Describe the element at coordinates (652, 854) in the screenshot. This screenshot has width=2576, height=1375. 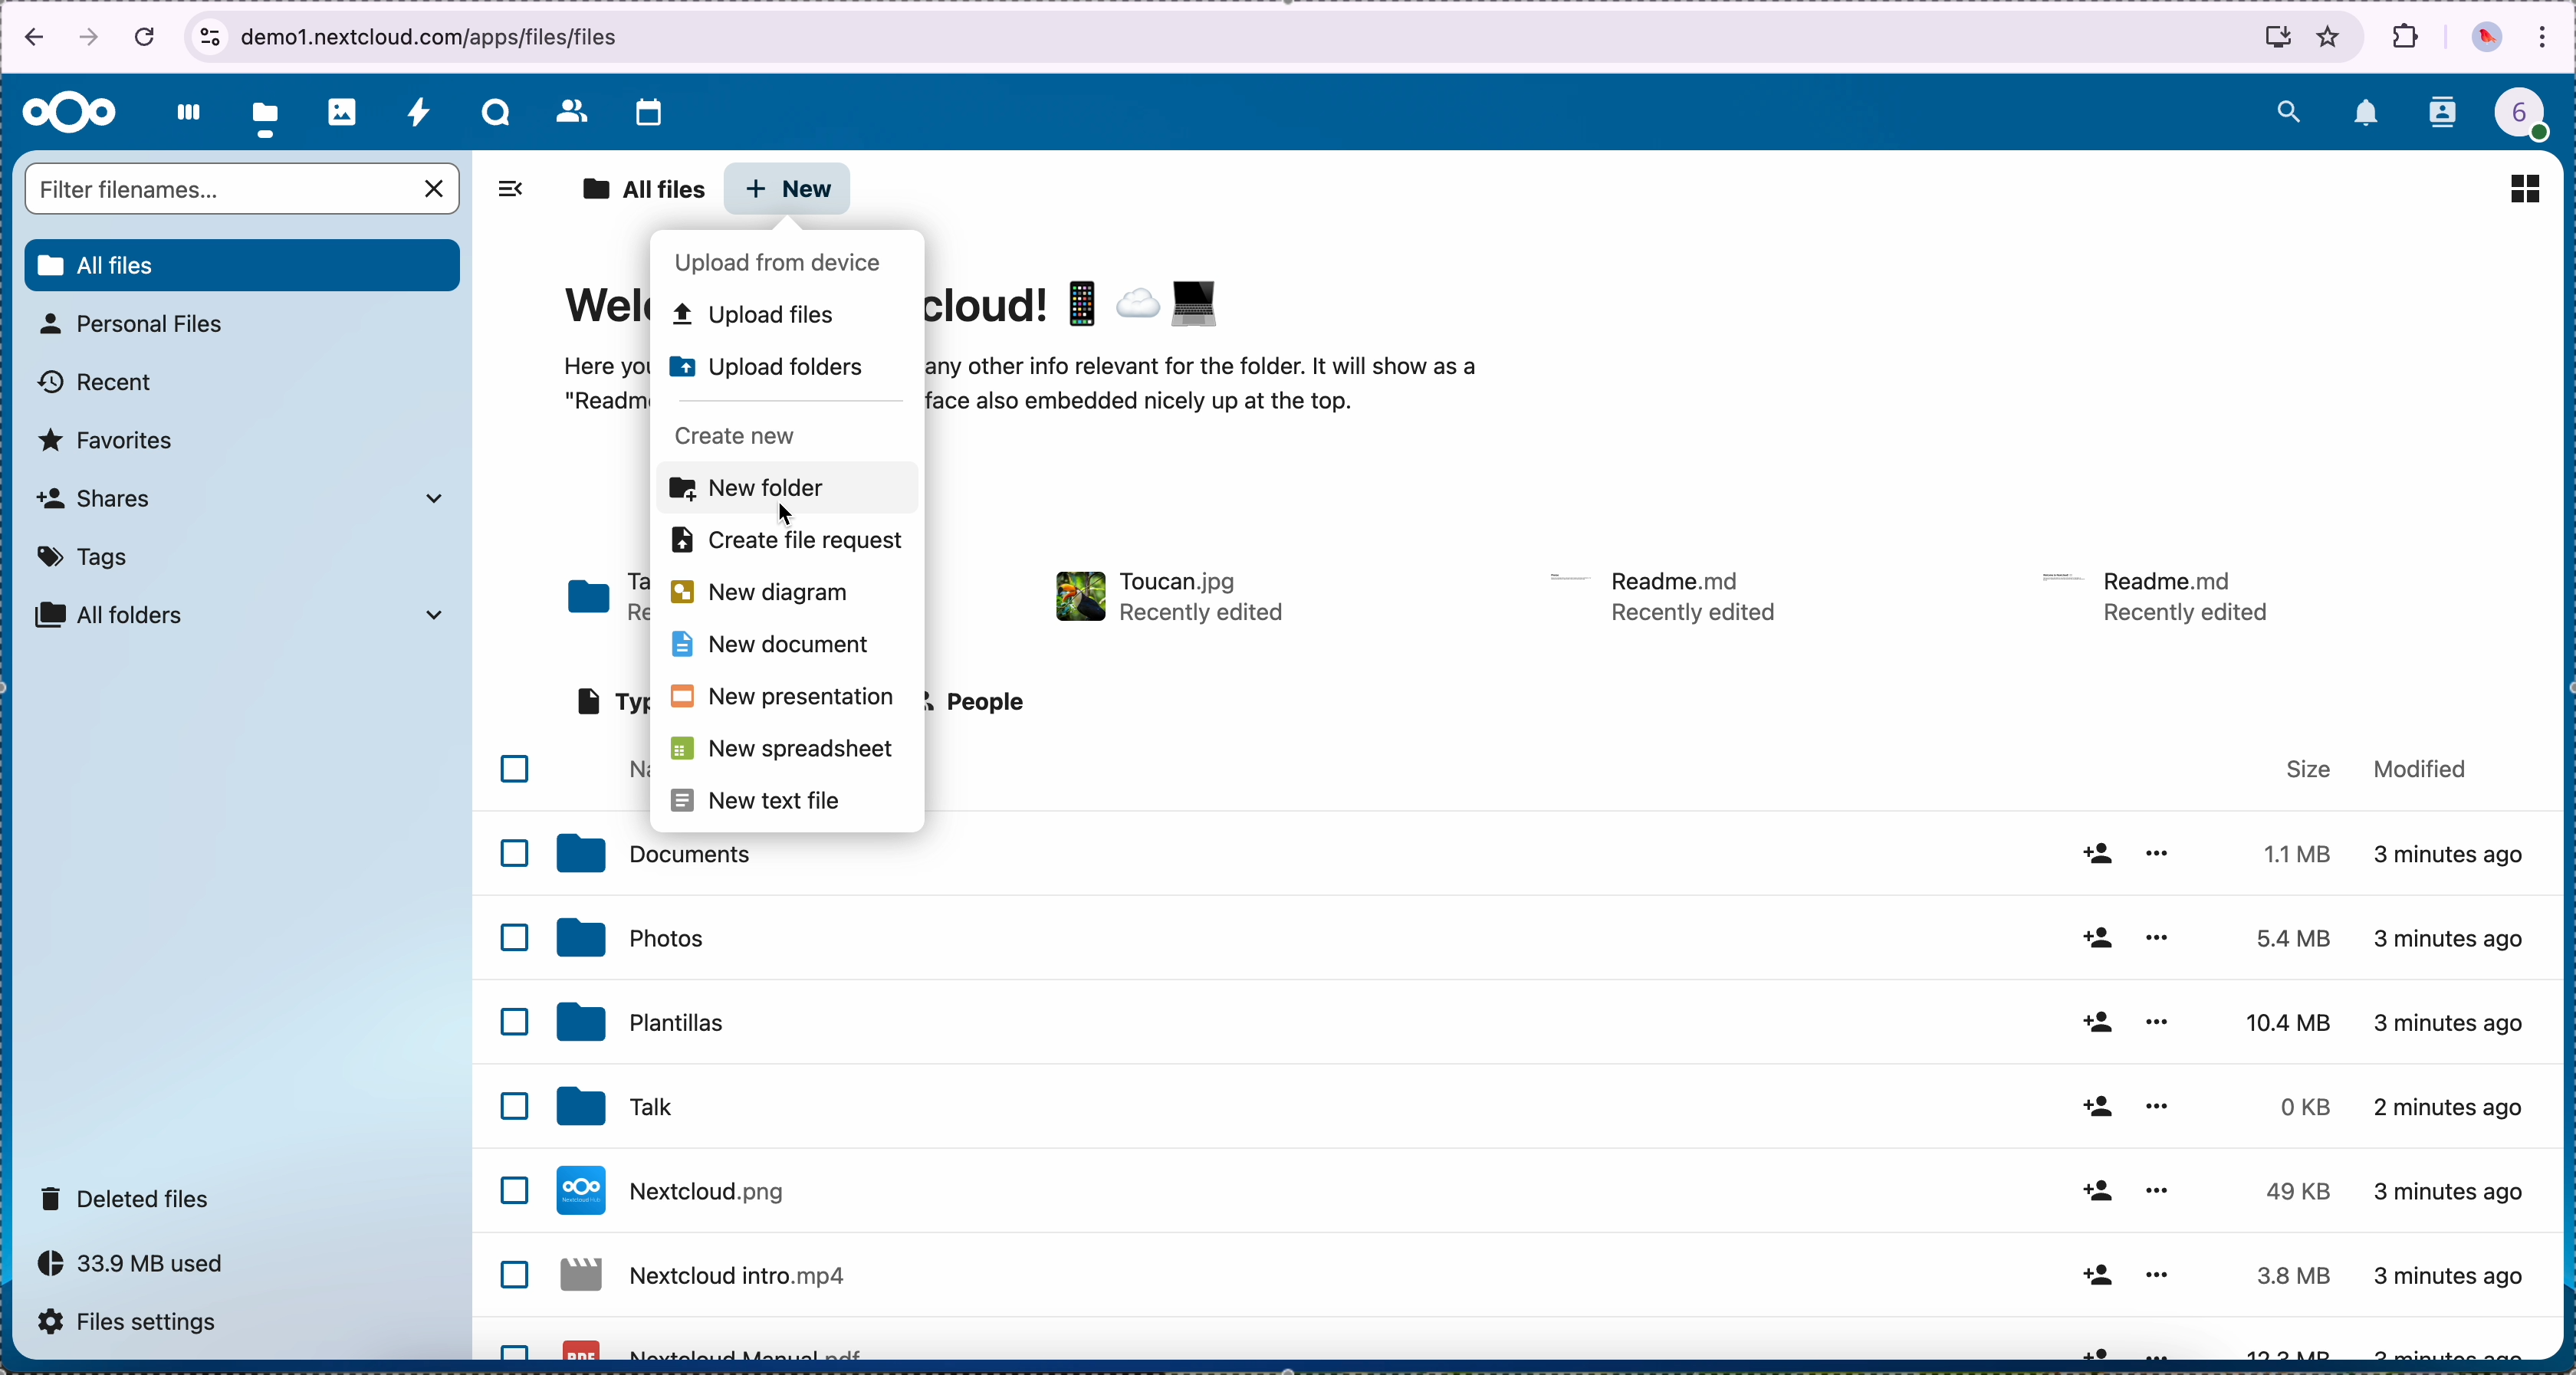
I see `documents` at that location.